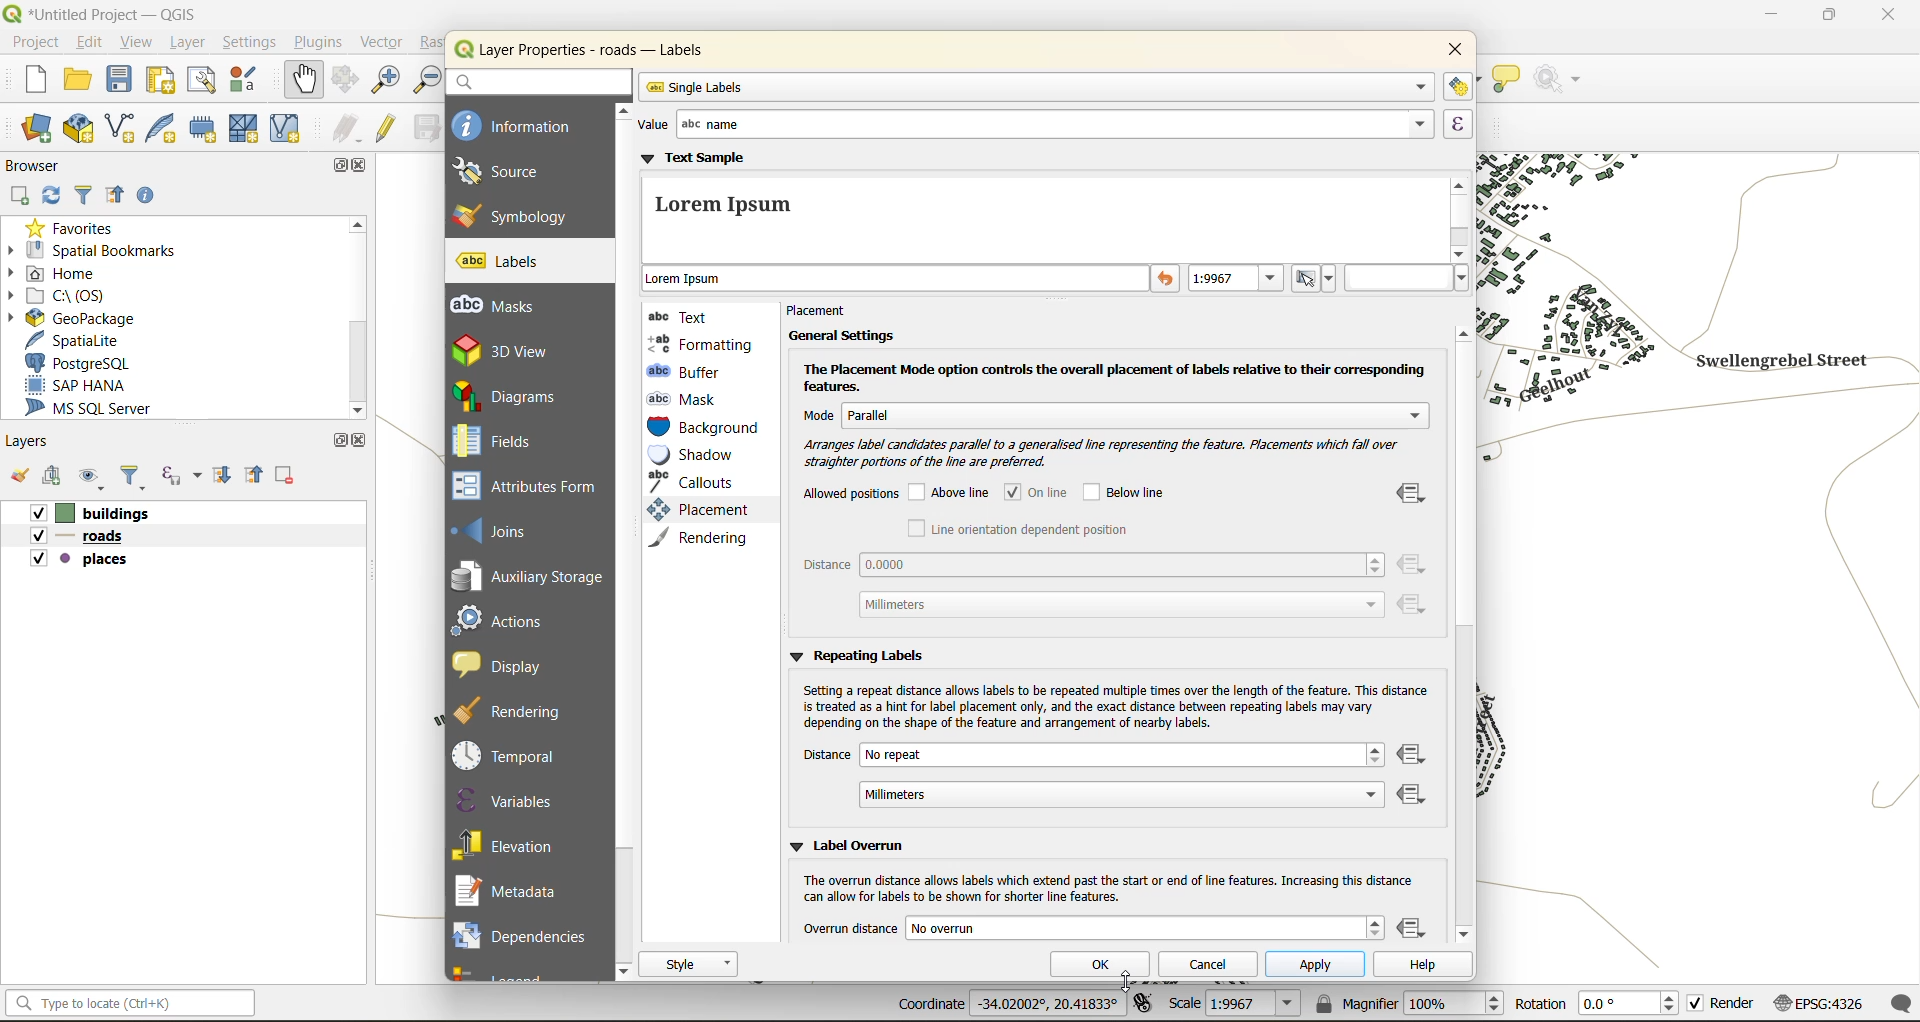 This screenshot has width=1920, height=1022. What do you see at coordinates (1720, 1002) in the screenshot?
I see `render` at bounding box center [1720, 1002].